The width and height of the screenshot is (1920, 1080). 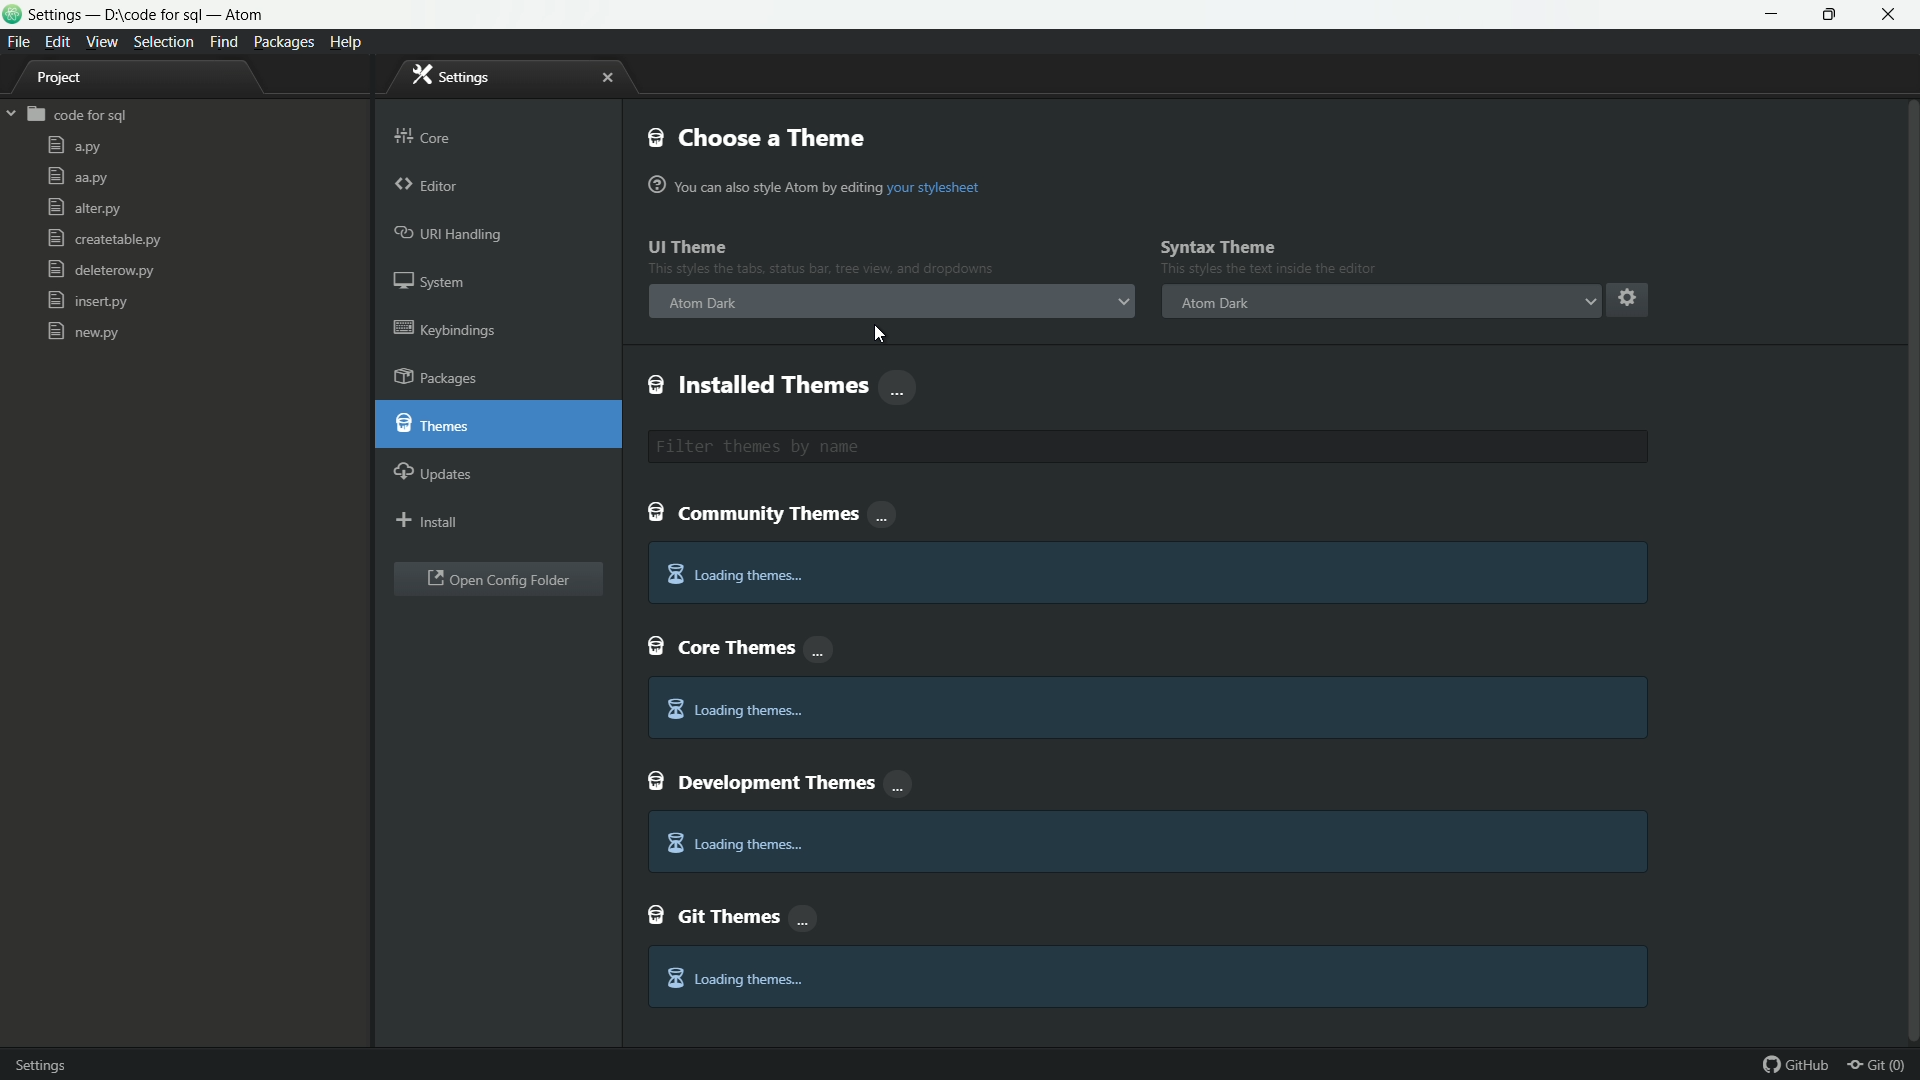 I want to click on editor, so click(x=429, y=187).